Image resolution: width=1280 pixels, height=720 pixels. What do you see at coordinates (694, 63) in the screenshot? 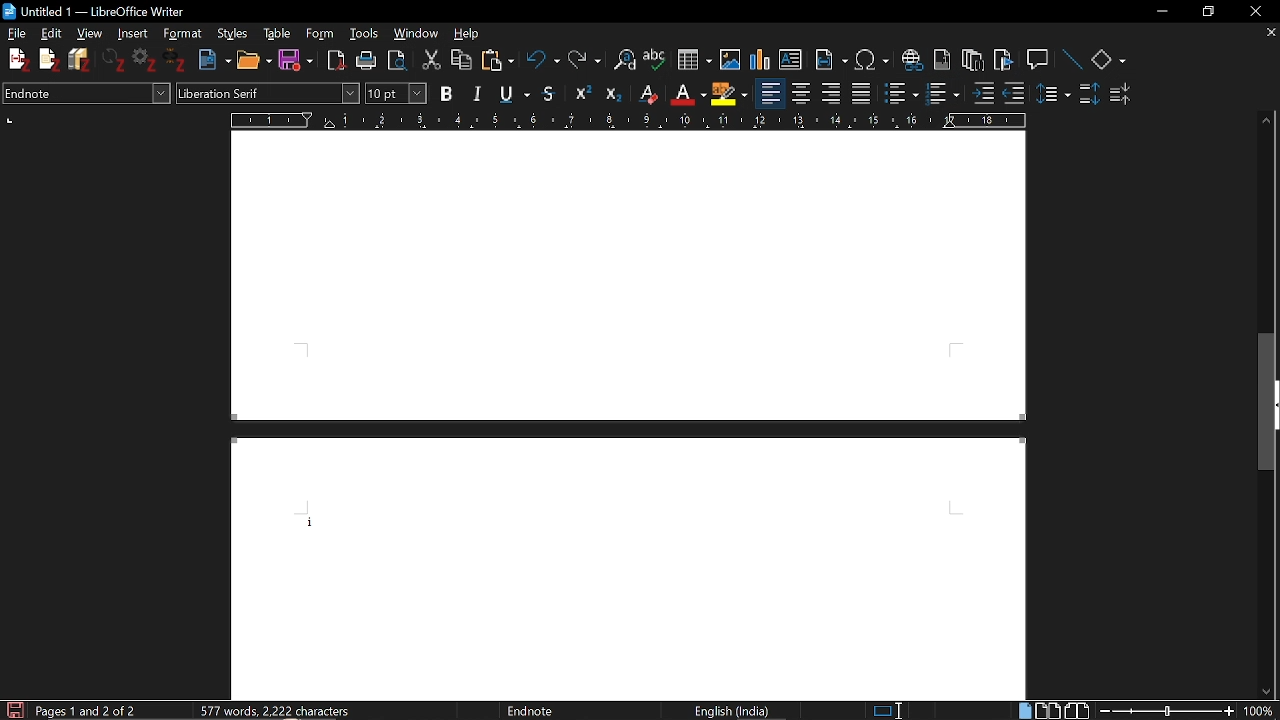
I see `Add table` at bounding box center [694, 63].